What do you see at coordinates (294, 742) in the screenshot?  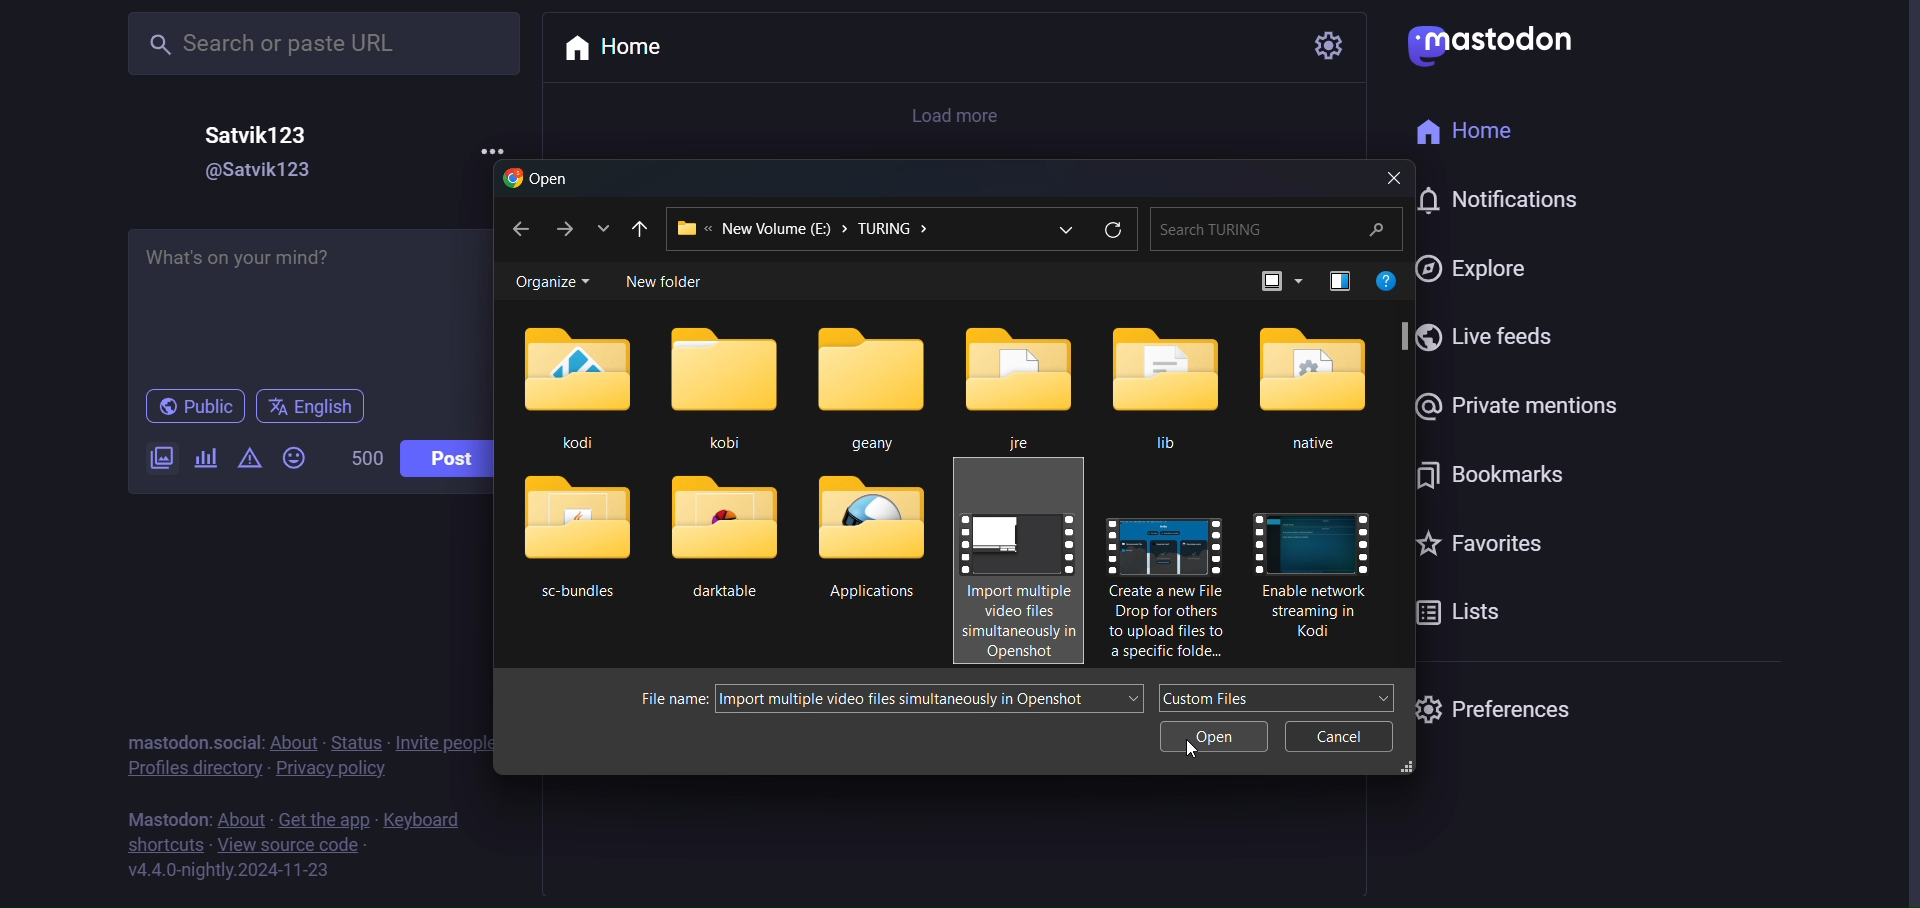 I see `about` at bounding box center [294, 742].